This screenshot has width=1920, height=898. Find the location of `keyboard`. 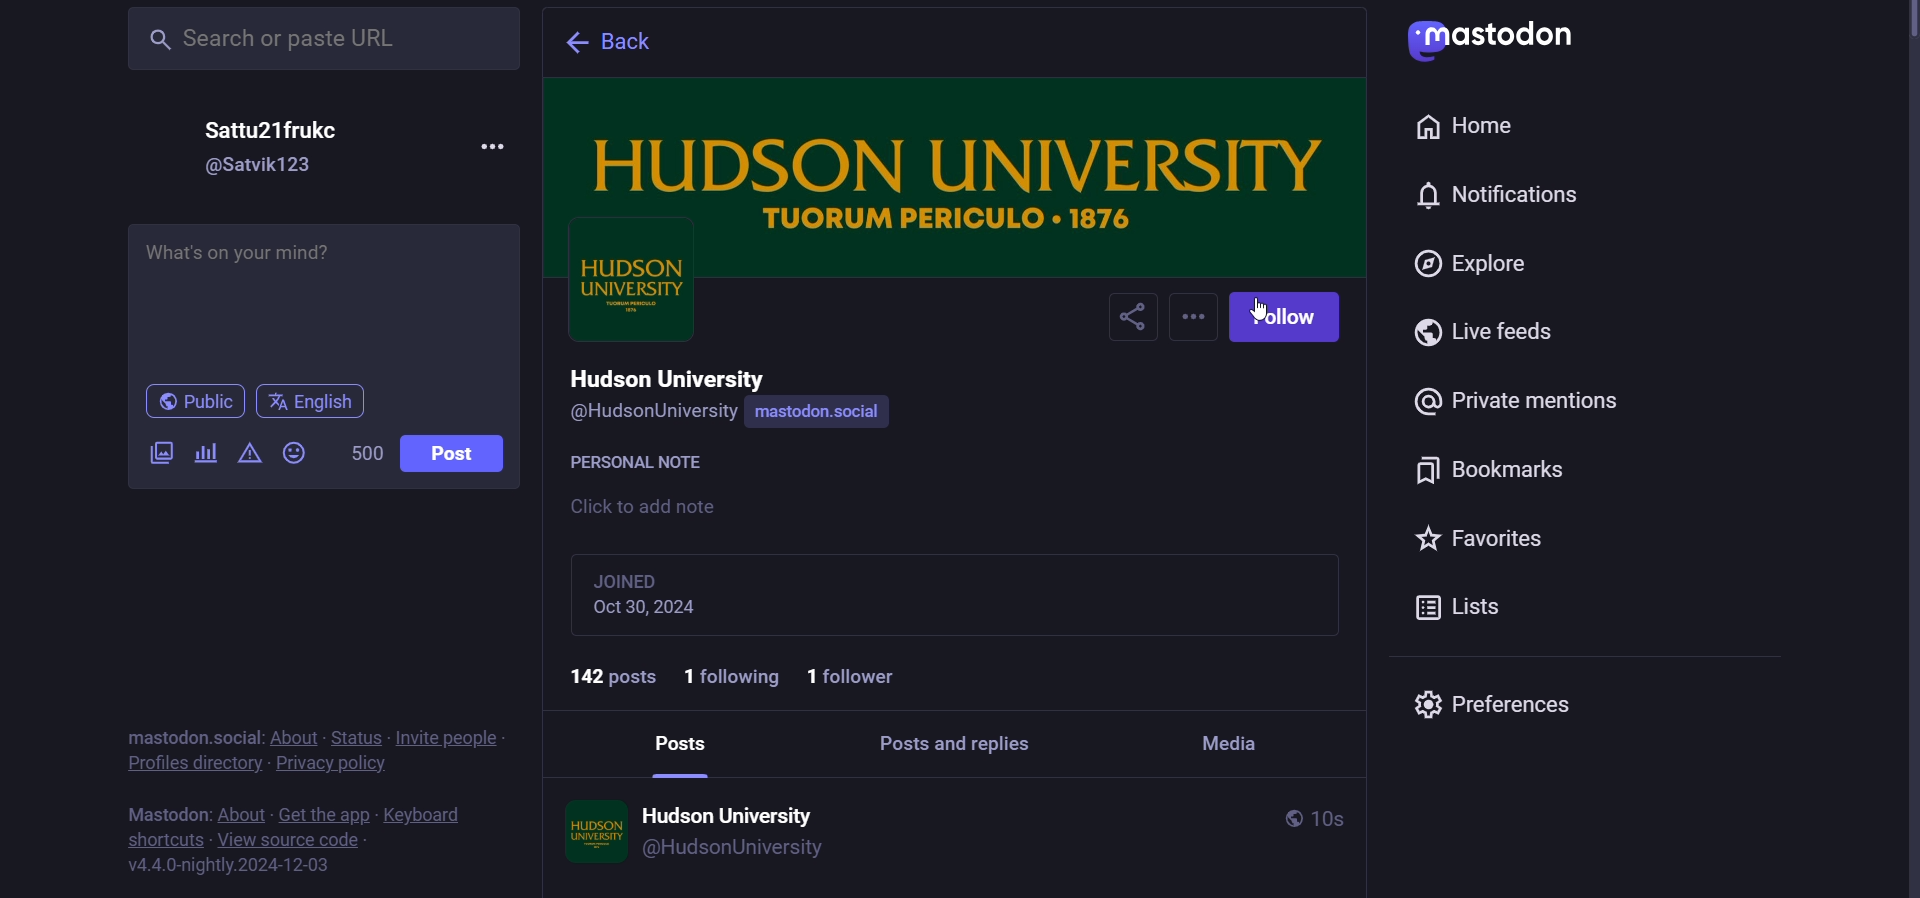

keyboard is located at coordinates (426, 815).